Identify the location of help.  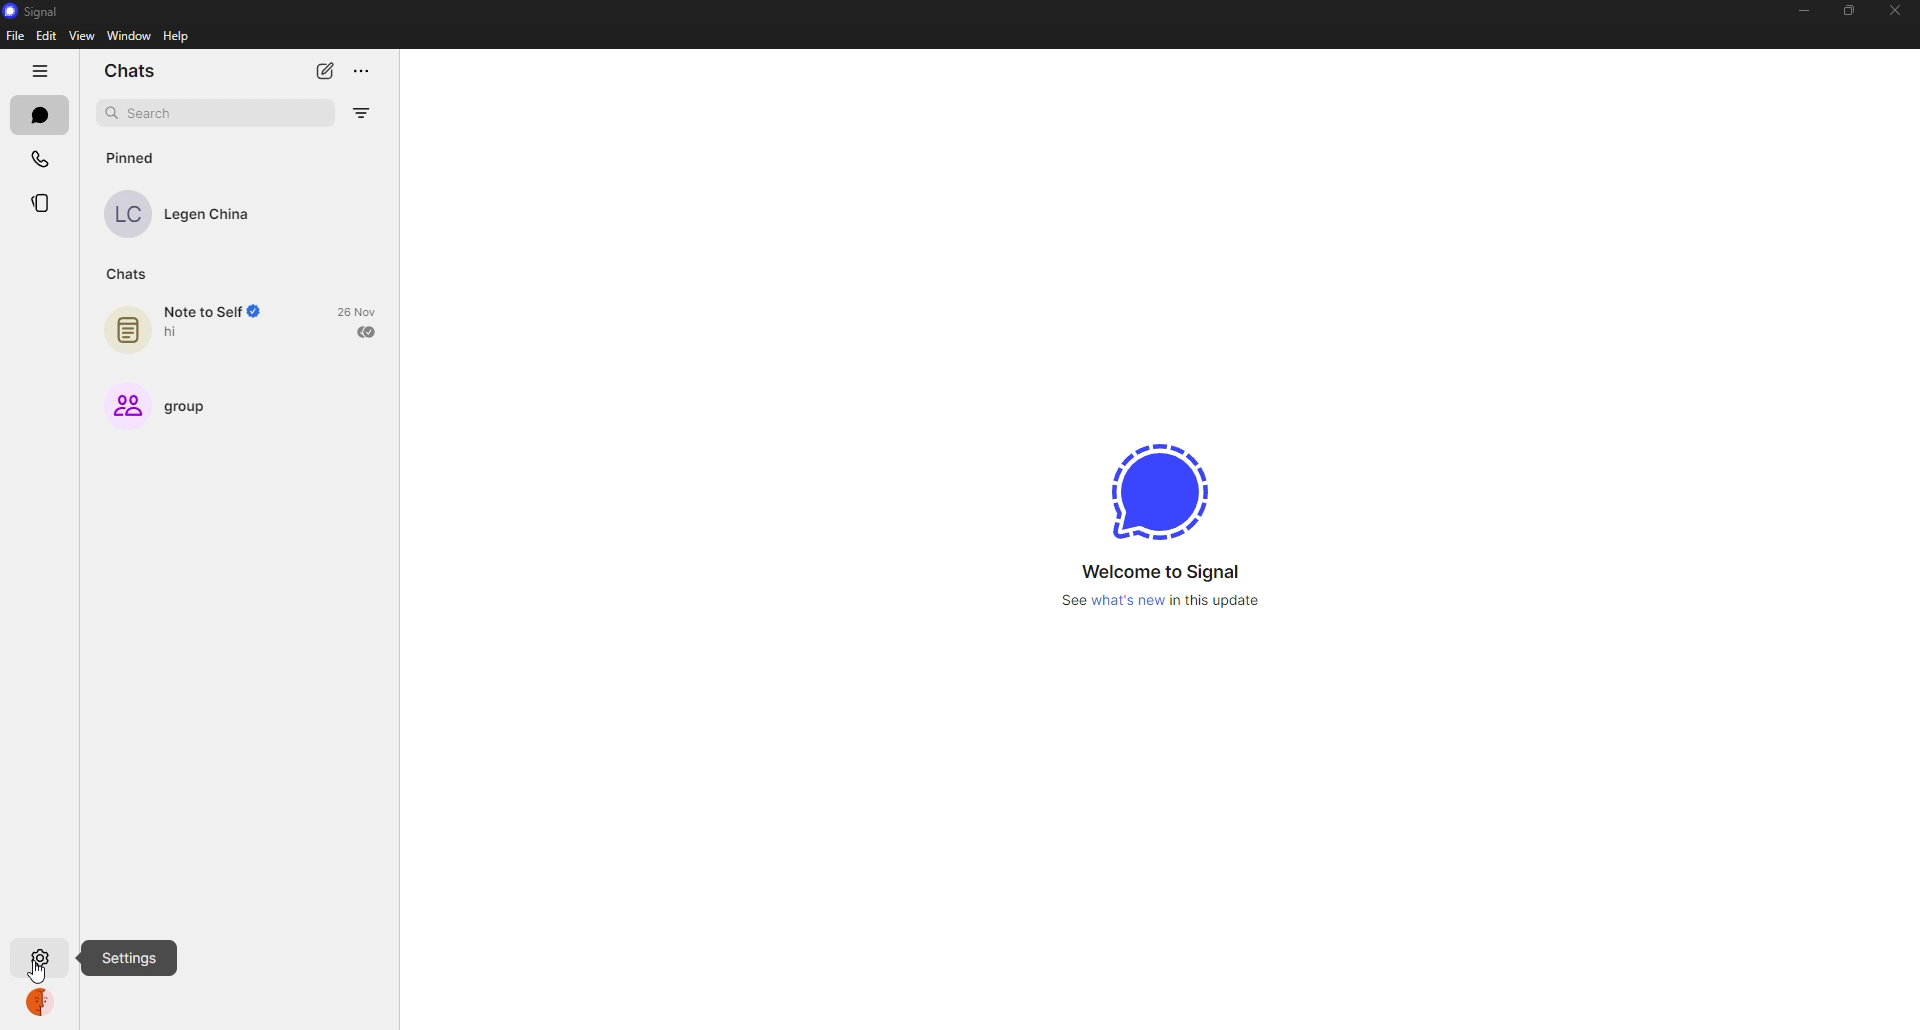
(179, 36).